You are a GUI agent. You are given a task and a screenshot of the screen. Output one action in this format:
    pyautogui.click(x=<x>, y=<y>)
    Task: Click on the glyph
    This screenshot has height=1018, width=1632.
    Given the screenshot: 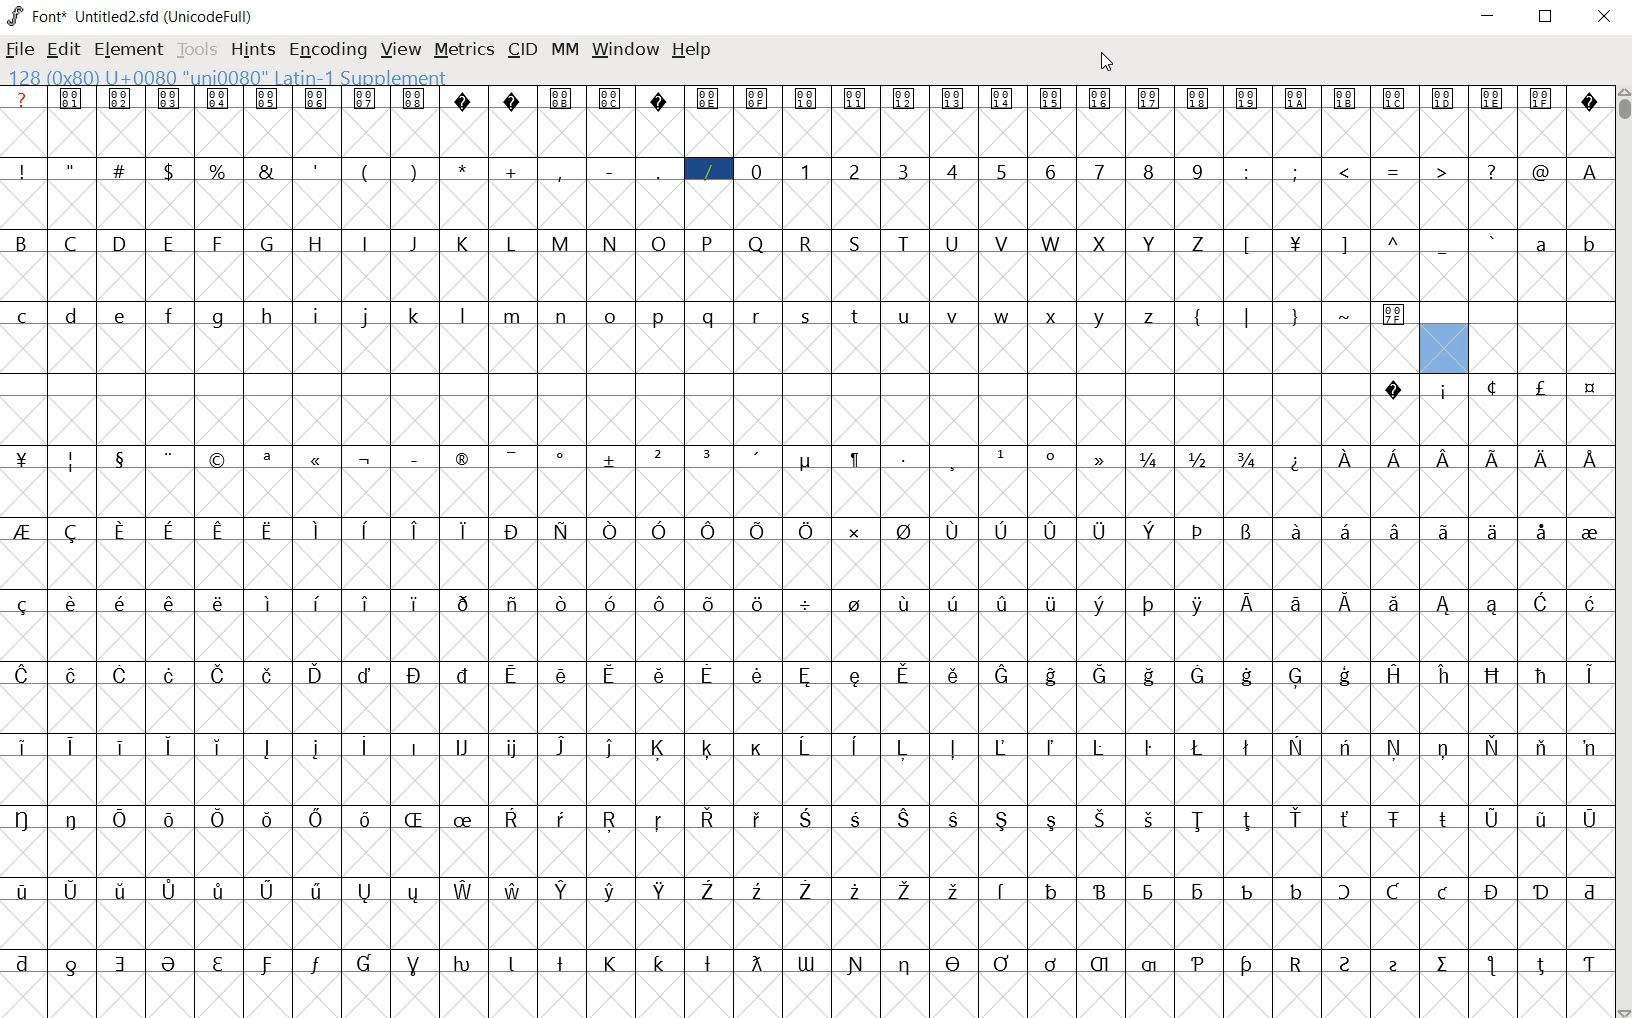 What is the action you would take?
    pyautogui.click(x=268, y=675)
    